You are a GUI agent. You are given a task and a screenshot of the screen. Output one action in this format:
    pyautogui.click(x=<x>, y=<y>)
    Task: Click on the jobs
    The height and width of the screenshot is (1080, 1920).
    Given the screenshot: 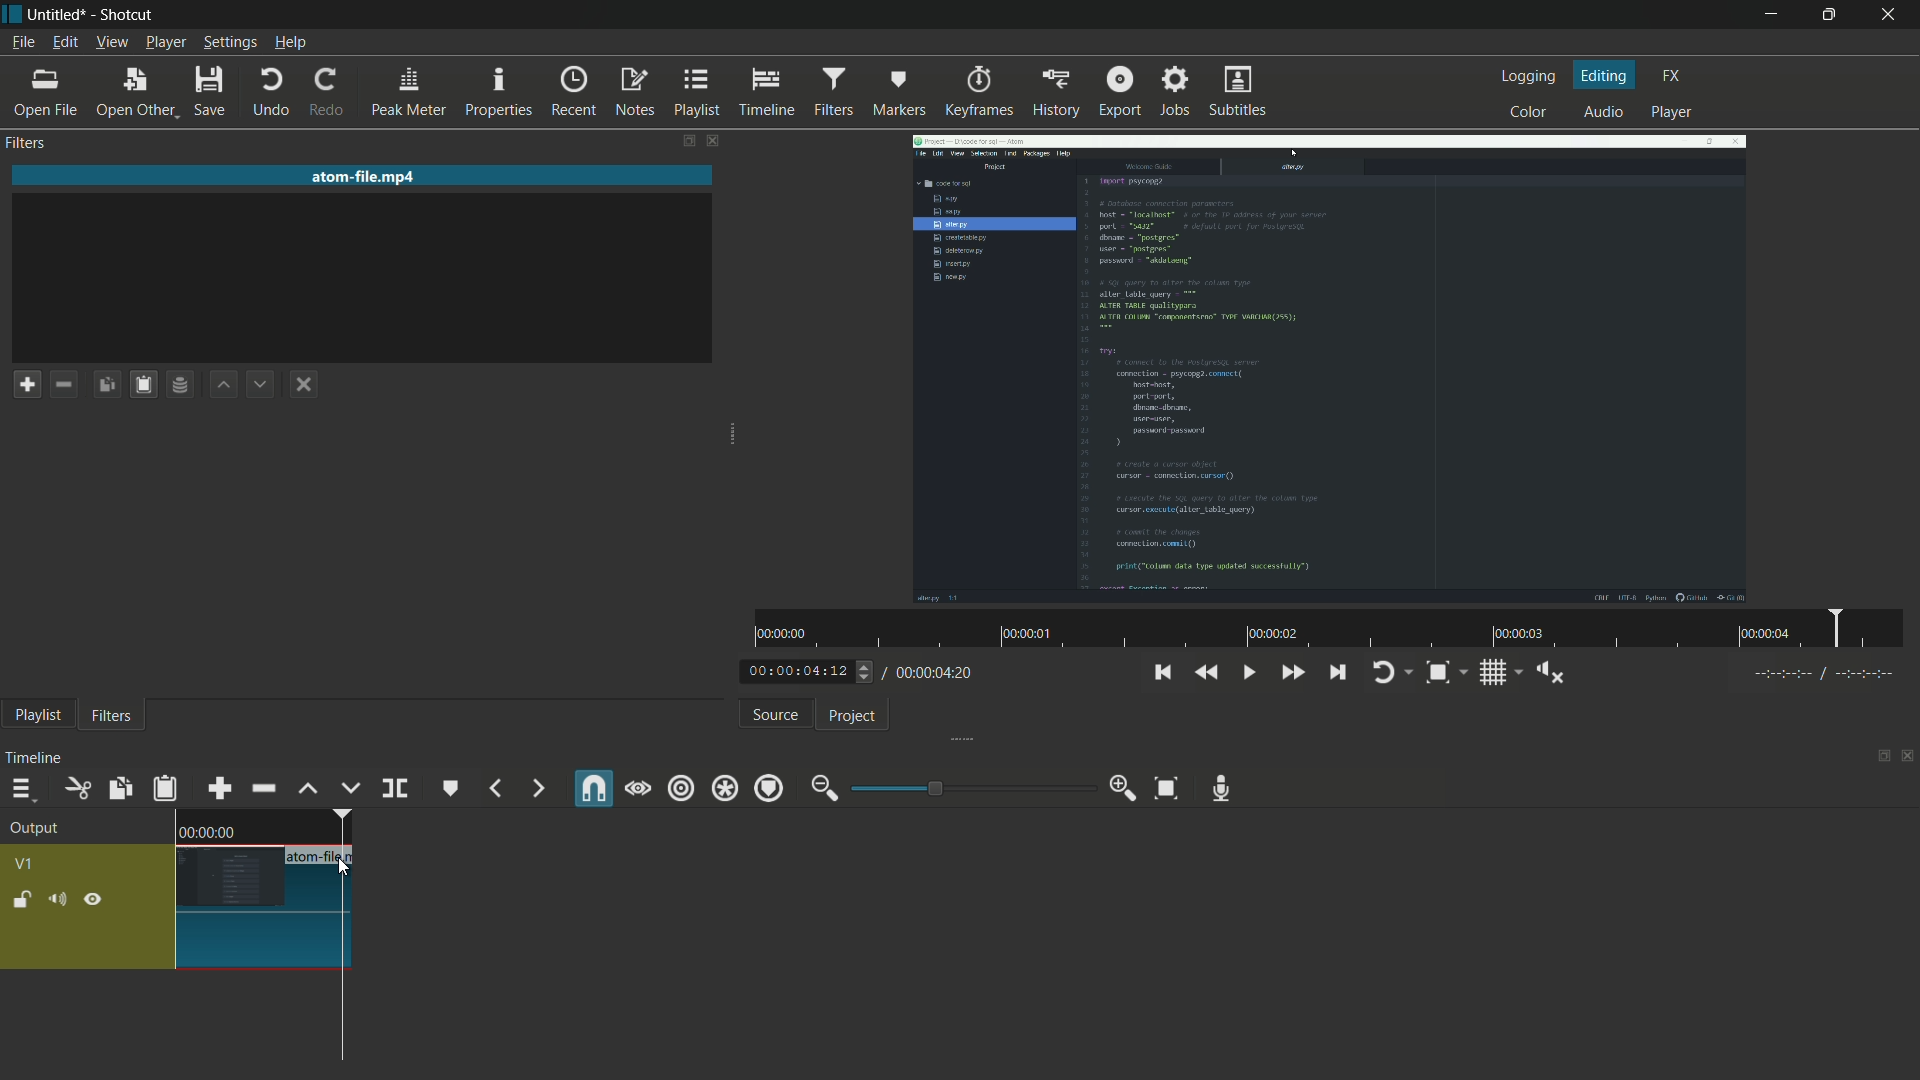 What is the action you would take?
    pyautogui.click(x=1175, y=91)
    